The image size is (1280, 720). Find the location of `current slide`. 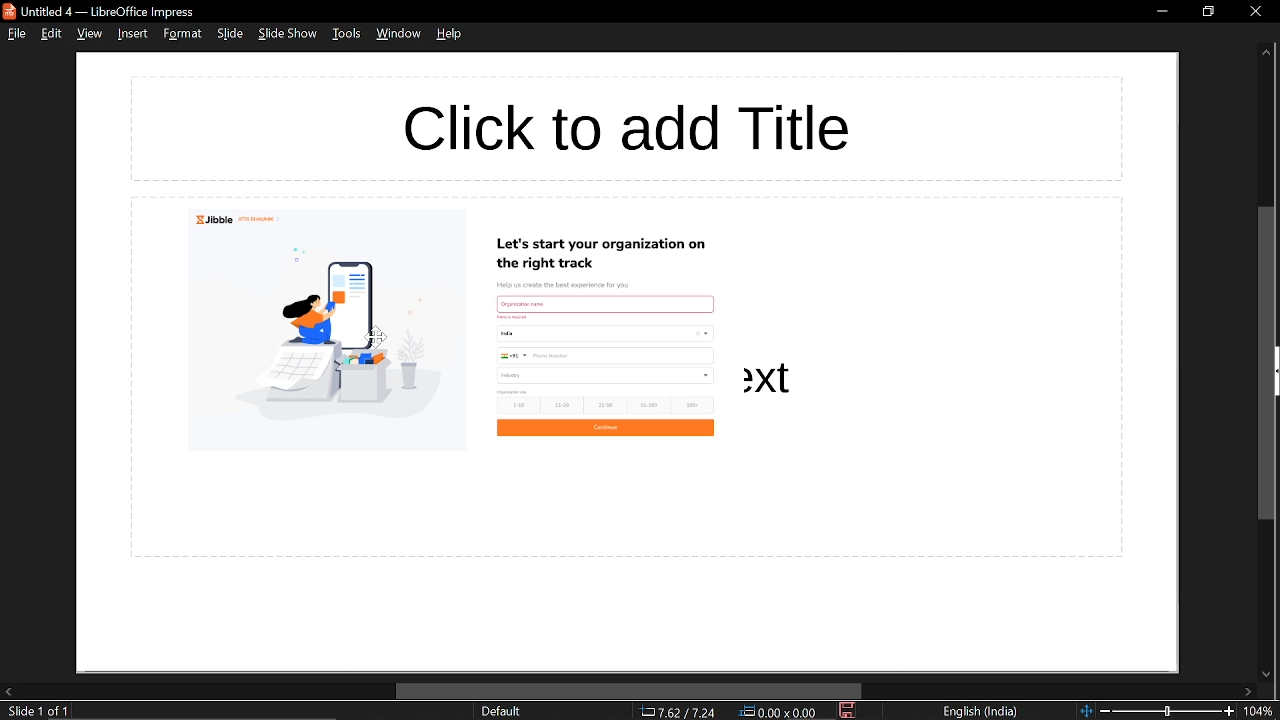

current slide is located at coordinates (34, 712).